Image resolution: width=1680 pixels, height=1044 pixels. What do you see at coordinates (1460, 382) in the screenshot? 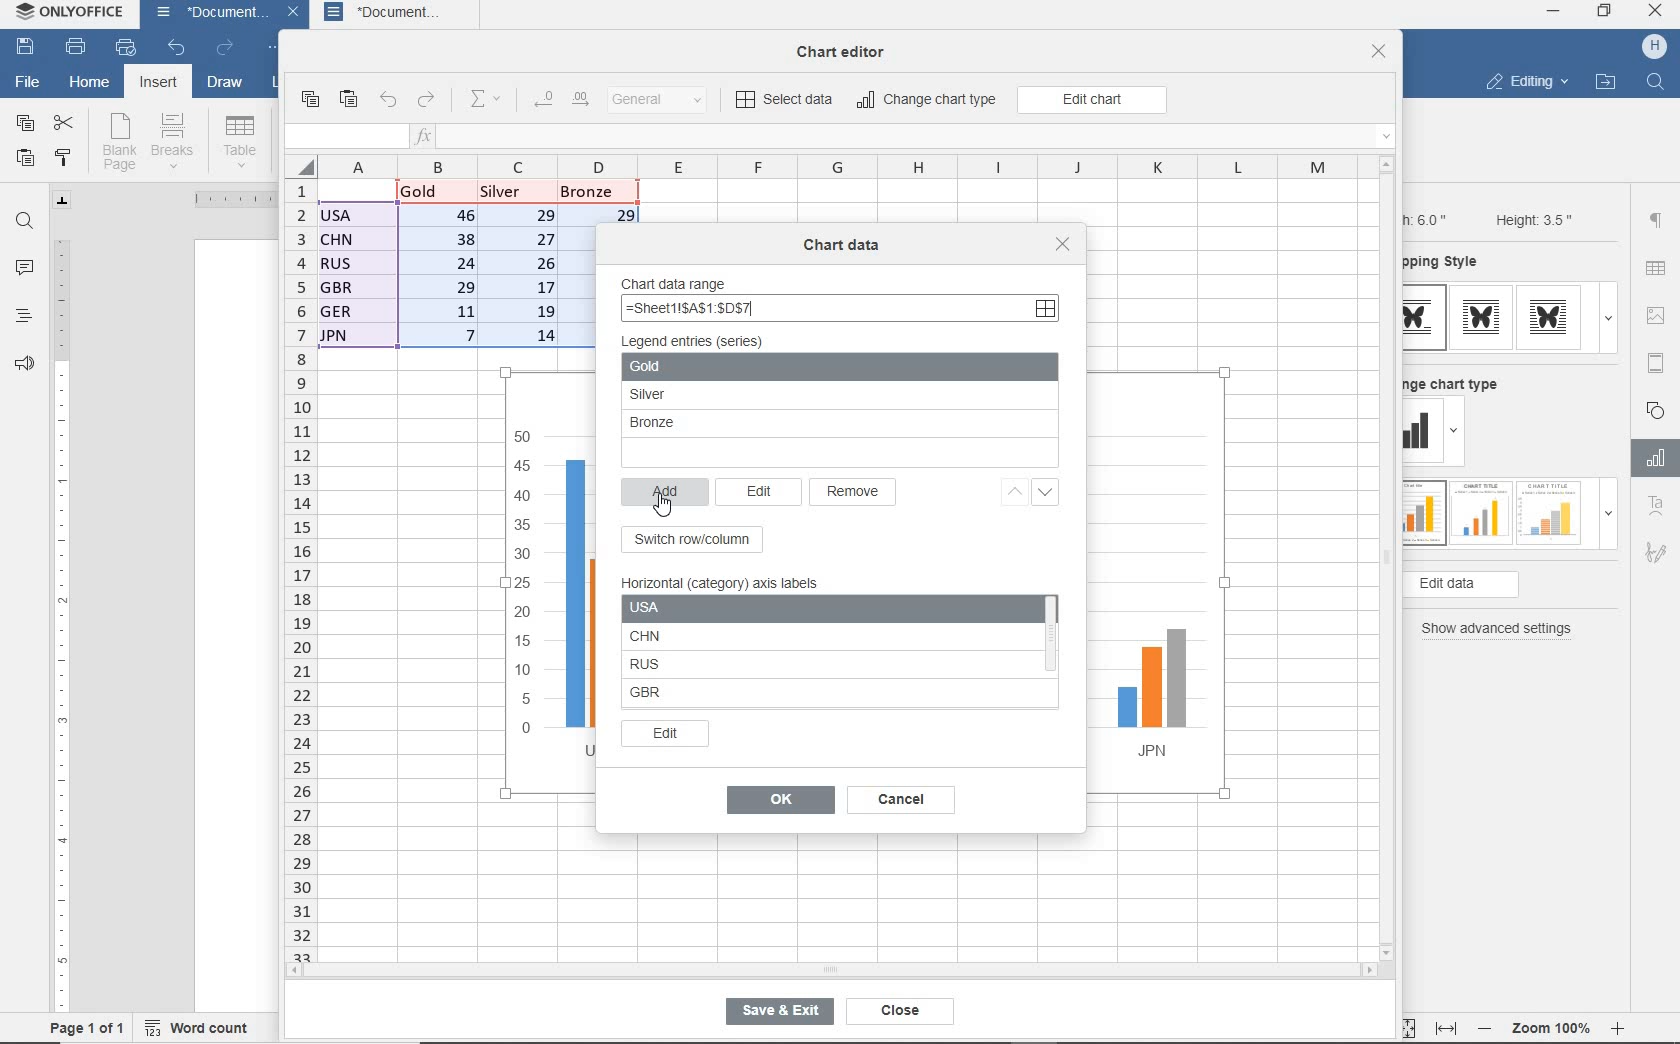
I see `change chart type` at bounding box center [1460, 382].